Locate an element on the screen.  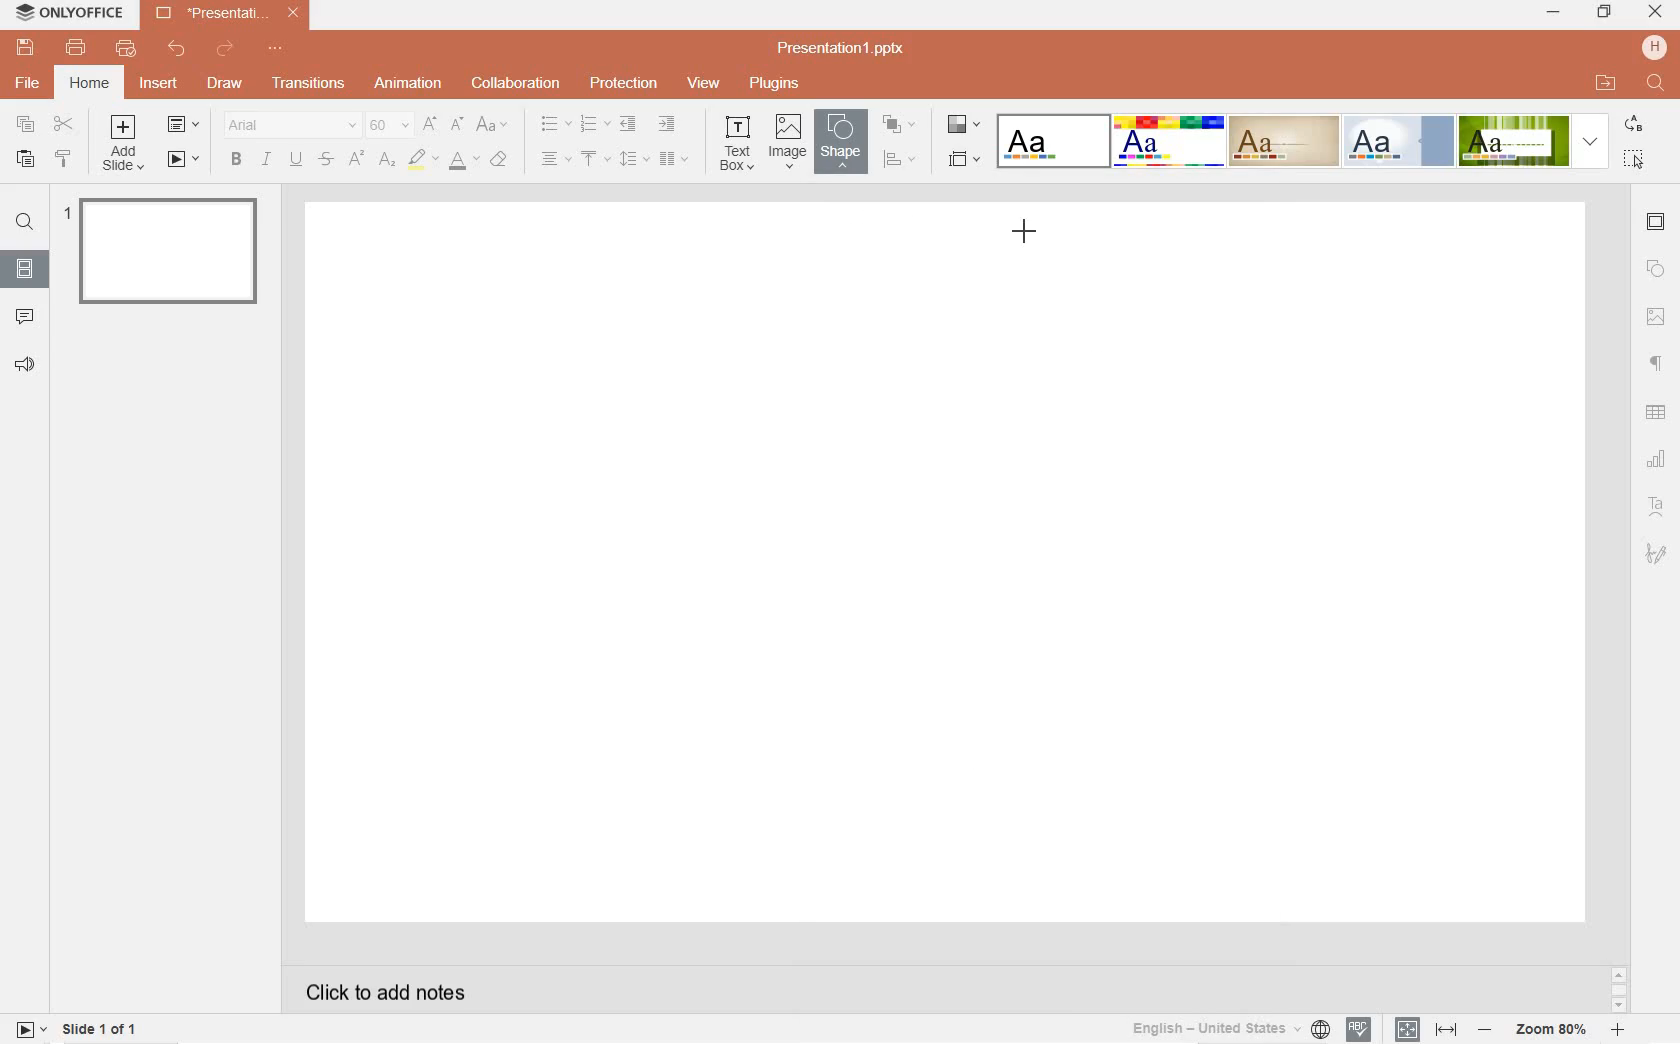
increase indent is located at coordinates (668, 125).